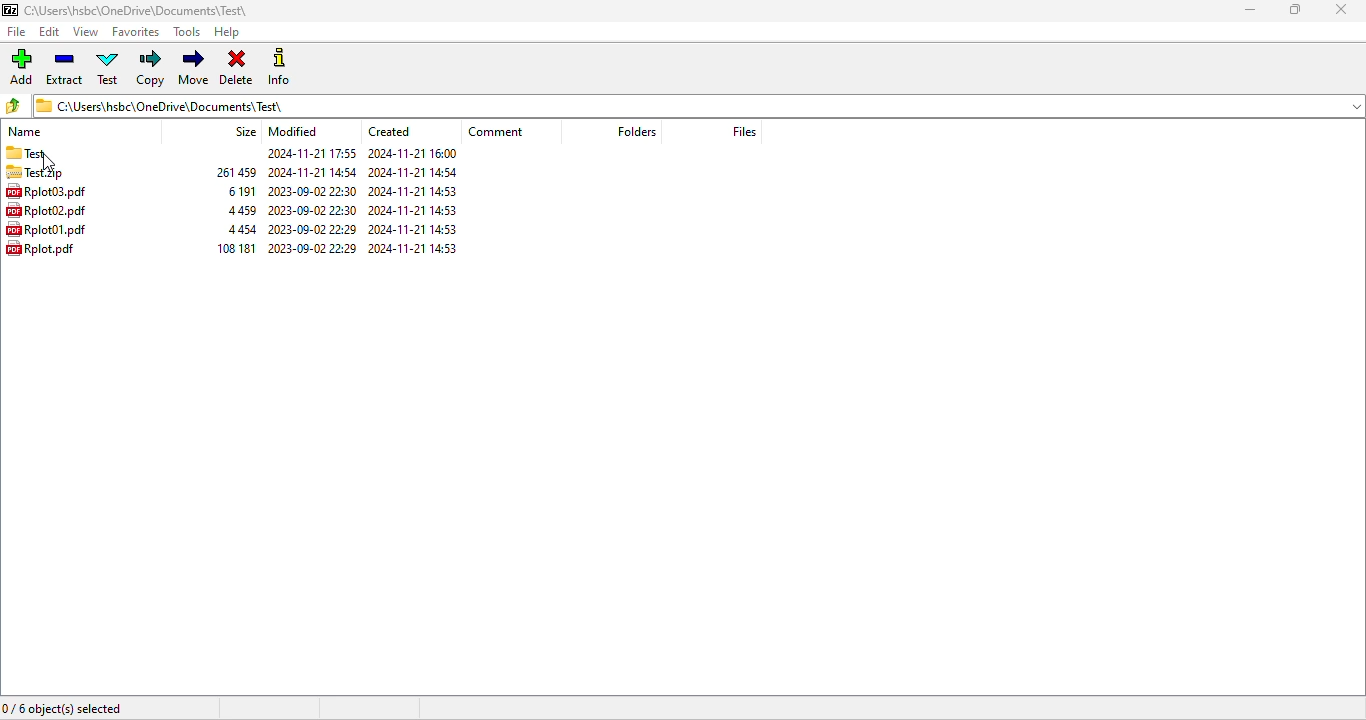 This screenshot has height=720, width=1366. Describe the element at coordinates (1251, 9) in the screenshot. I see `minimize` at that location.